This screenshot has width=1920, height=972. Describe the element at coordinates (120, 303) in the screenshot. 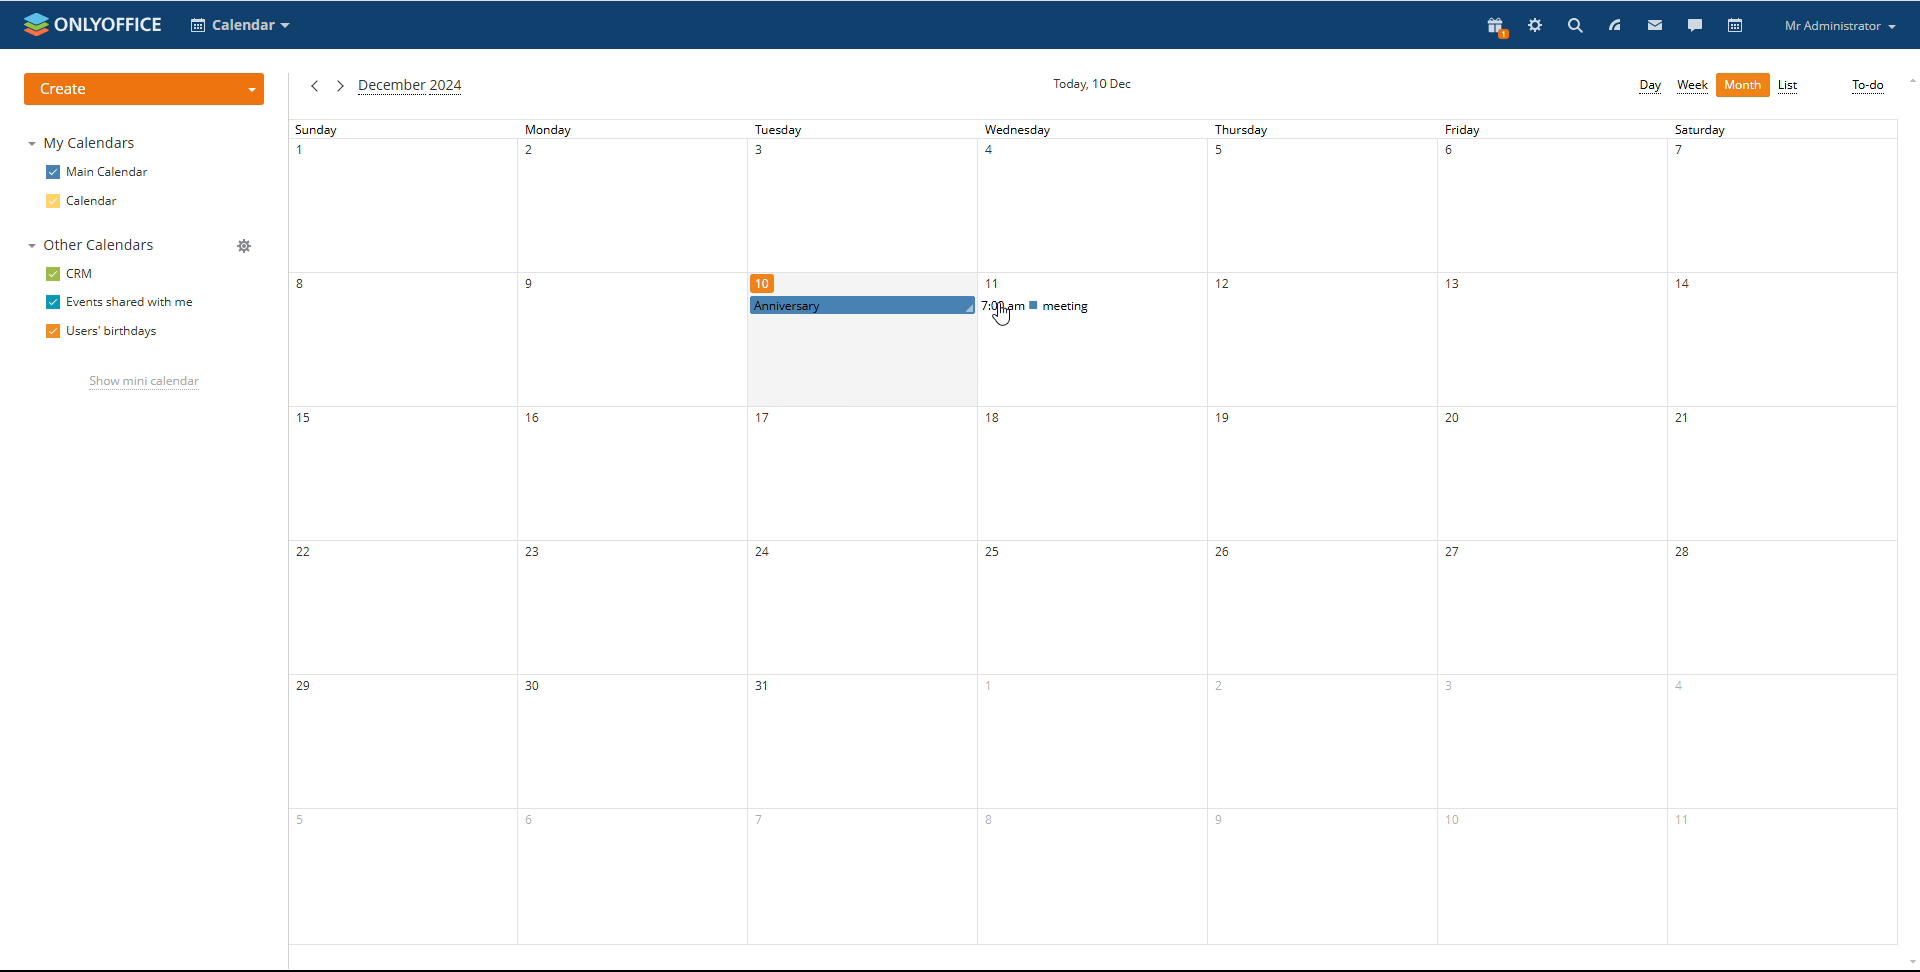

I see `events shared with me` at that location.